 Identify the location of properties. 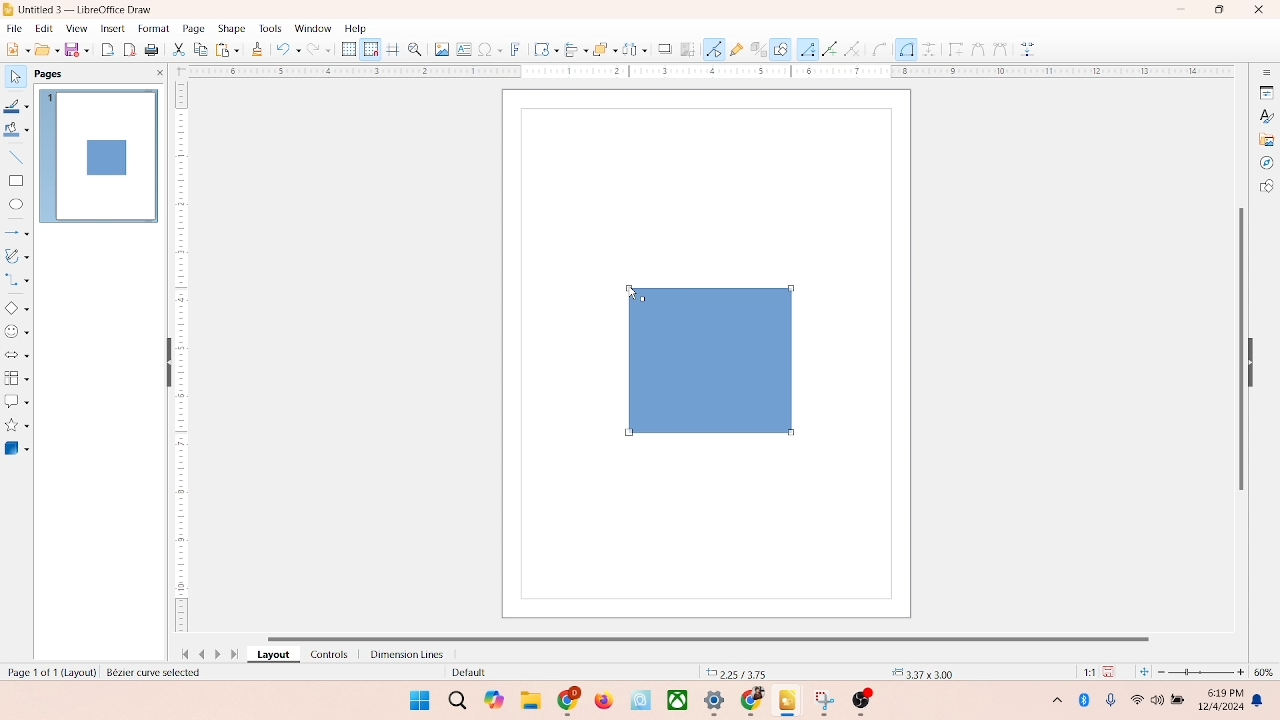
(1265, 91).